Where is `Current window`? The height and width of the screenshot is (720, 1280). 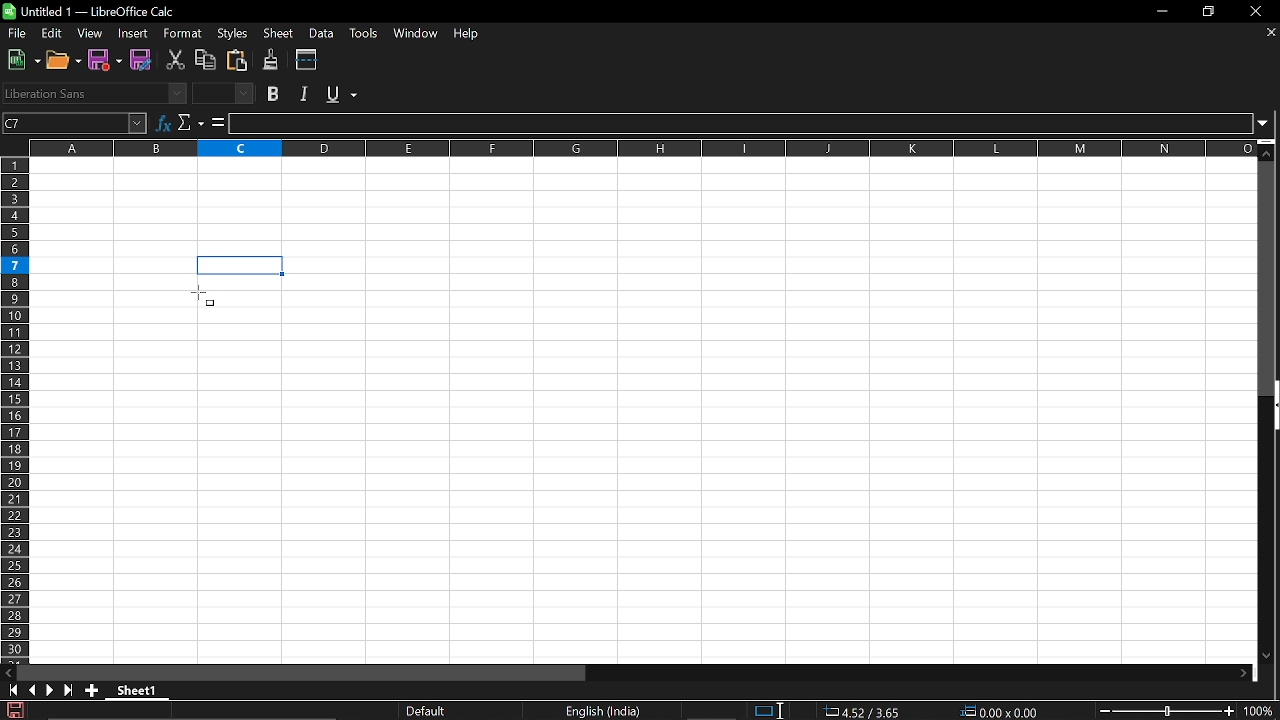
Current window is located at coordinates (93, 11).